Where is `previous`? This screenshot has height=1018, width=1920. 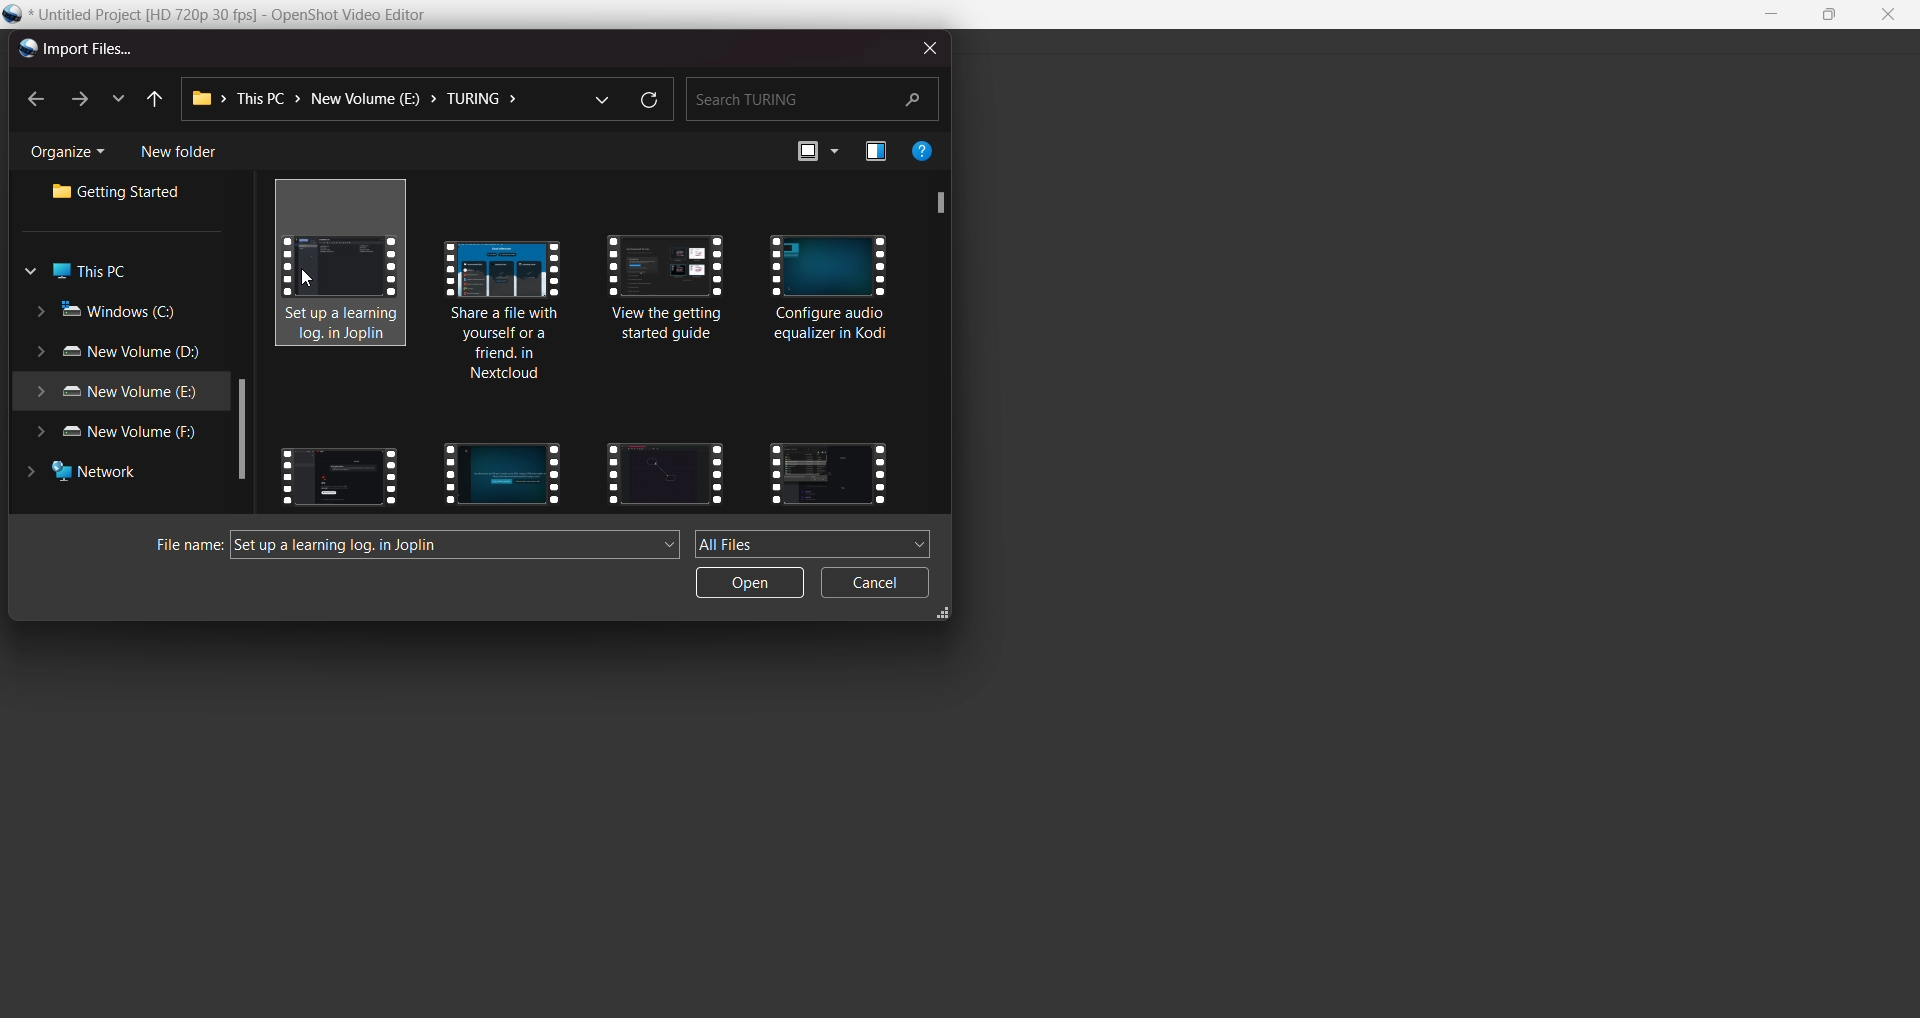 previous is located at coordinates (152, 100).